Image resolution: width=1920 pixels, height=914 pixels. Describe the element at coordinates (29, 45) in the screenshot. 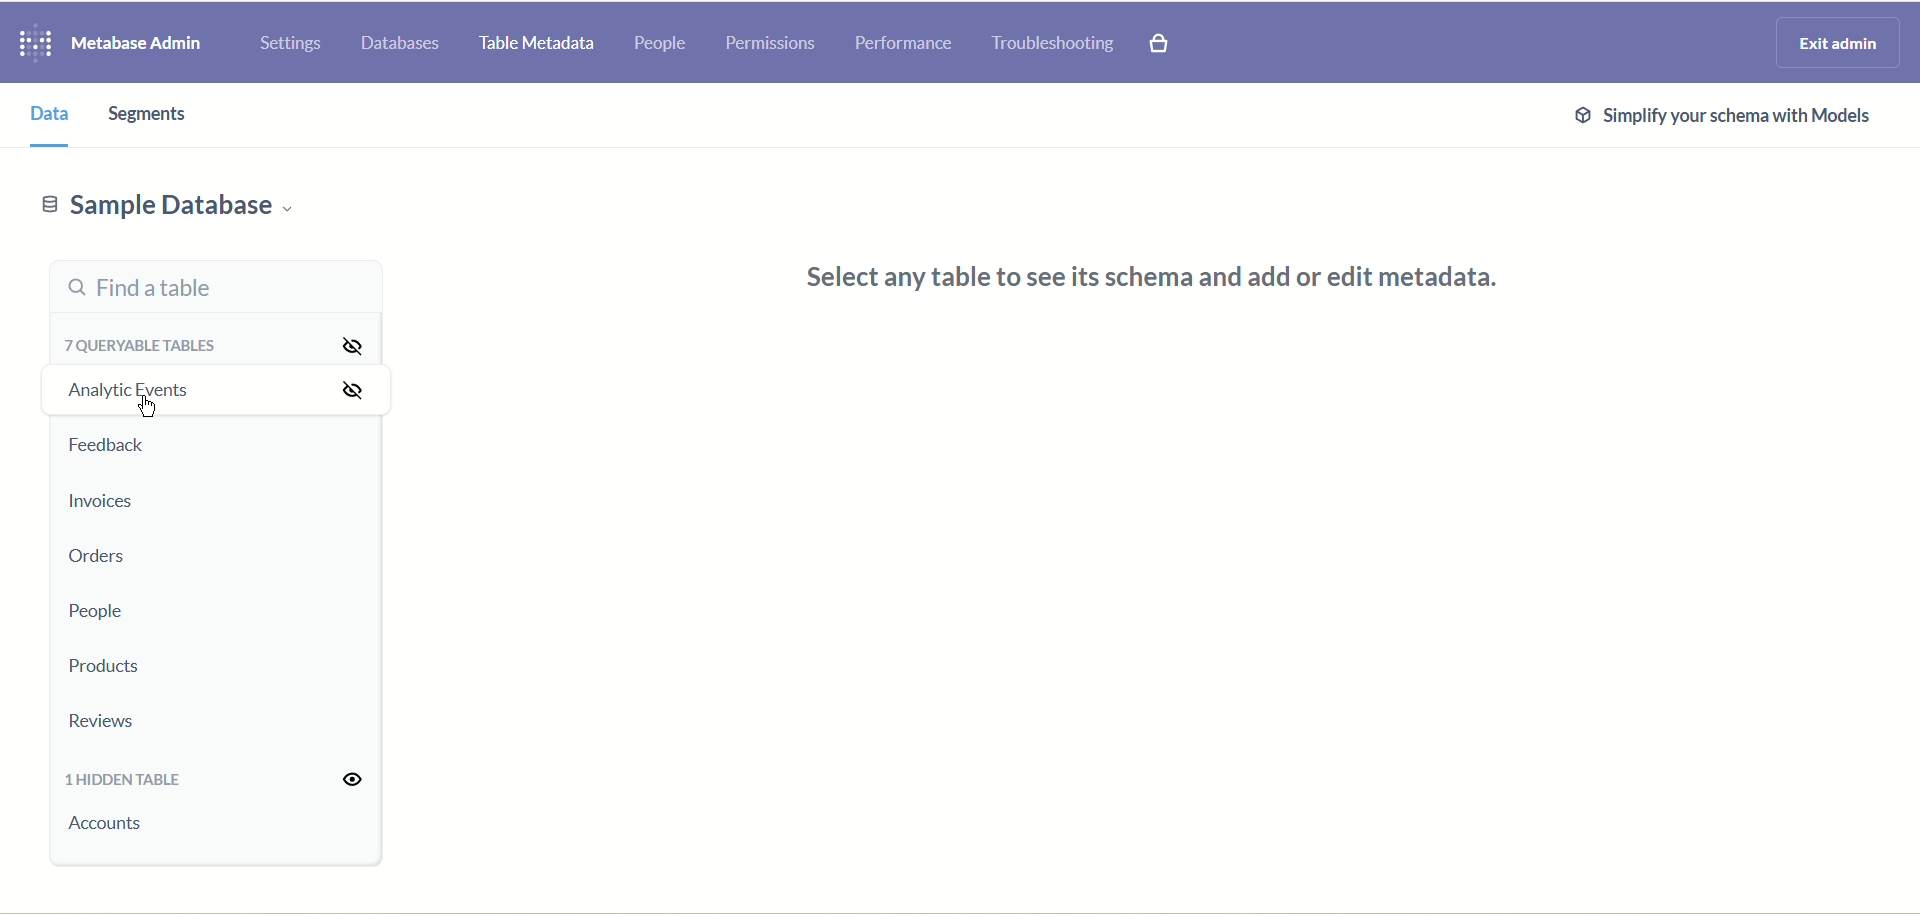

I see `logo` at that location.